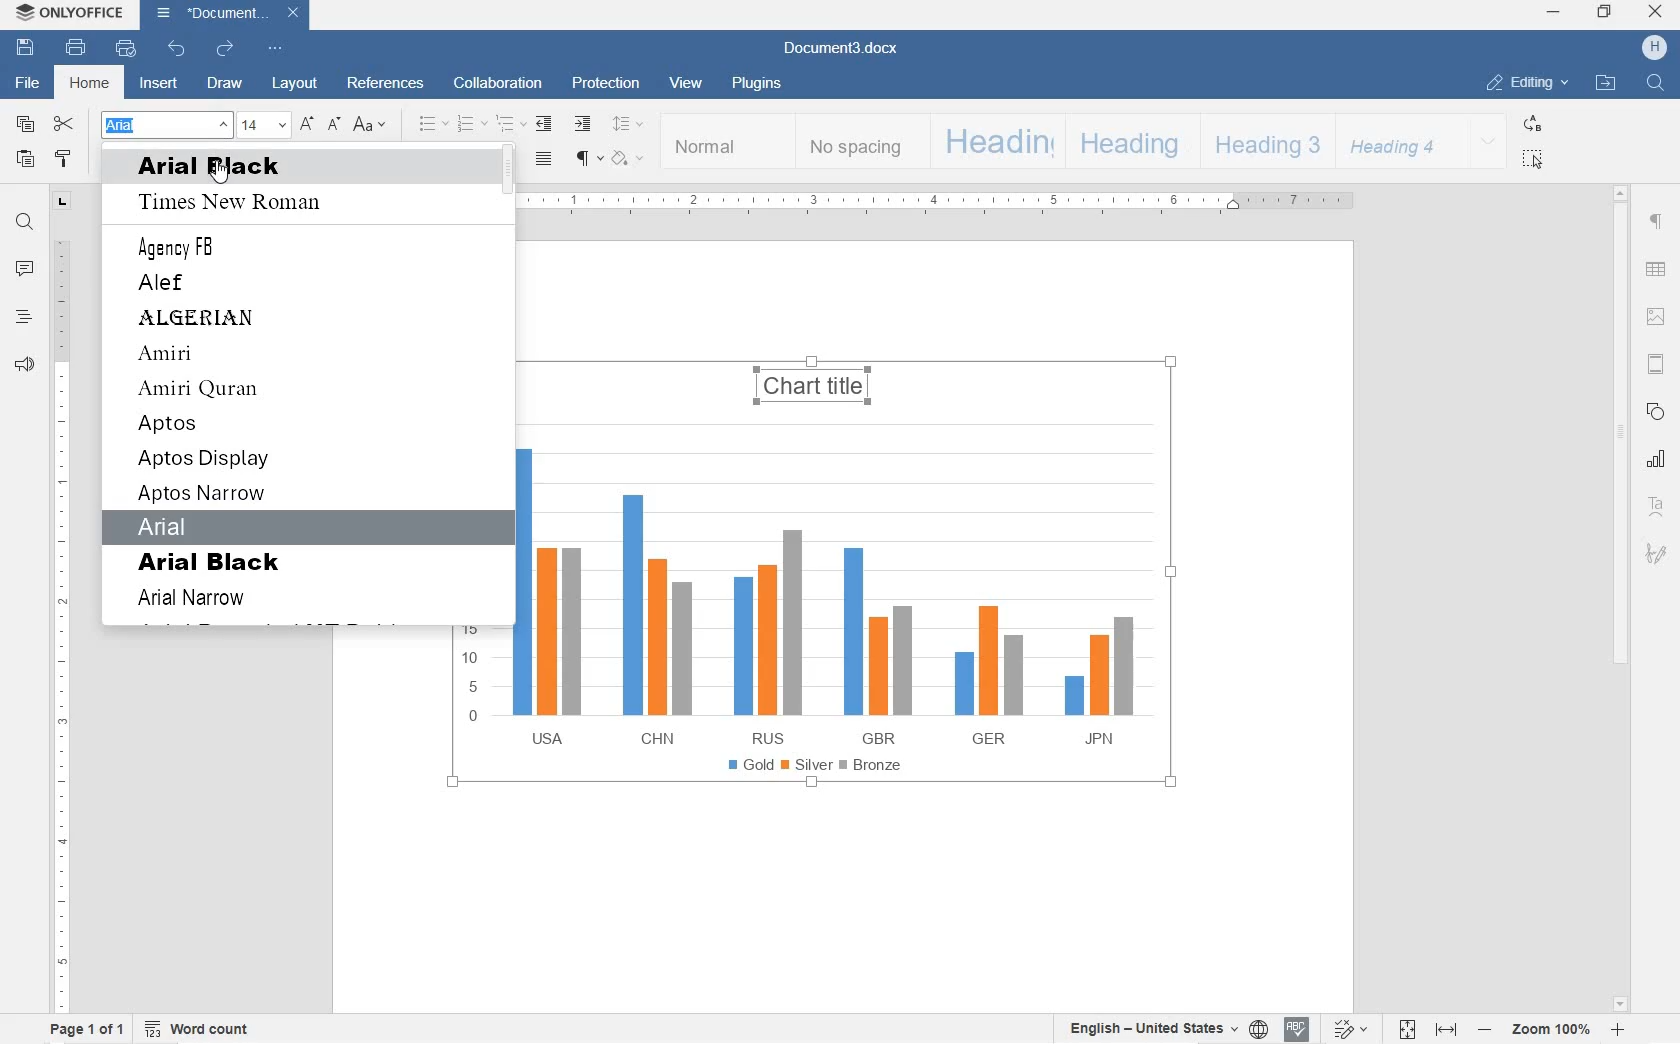 The height and width of the screenshot is (1044, 1680). I want to click on EDITING, so click(1525, 84).